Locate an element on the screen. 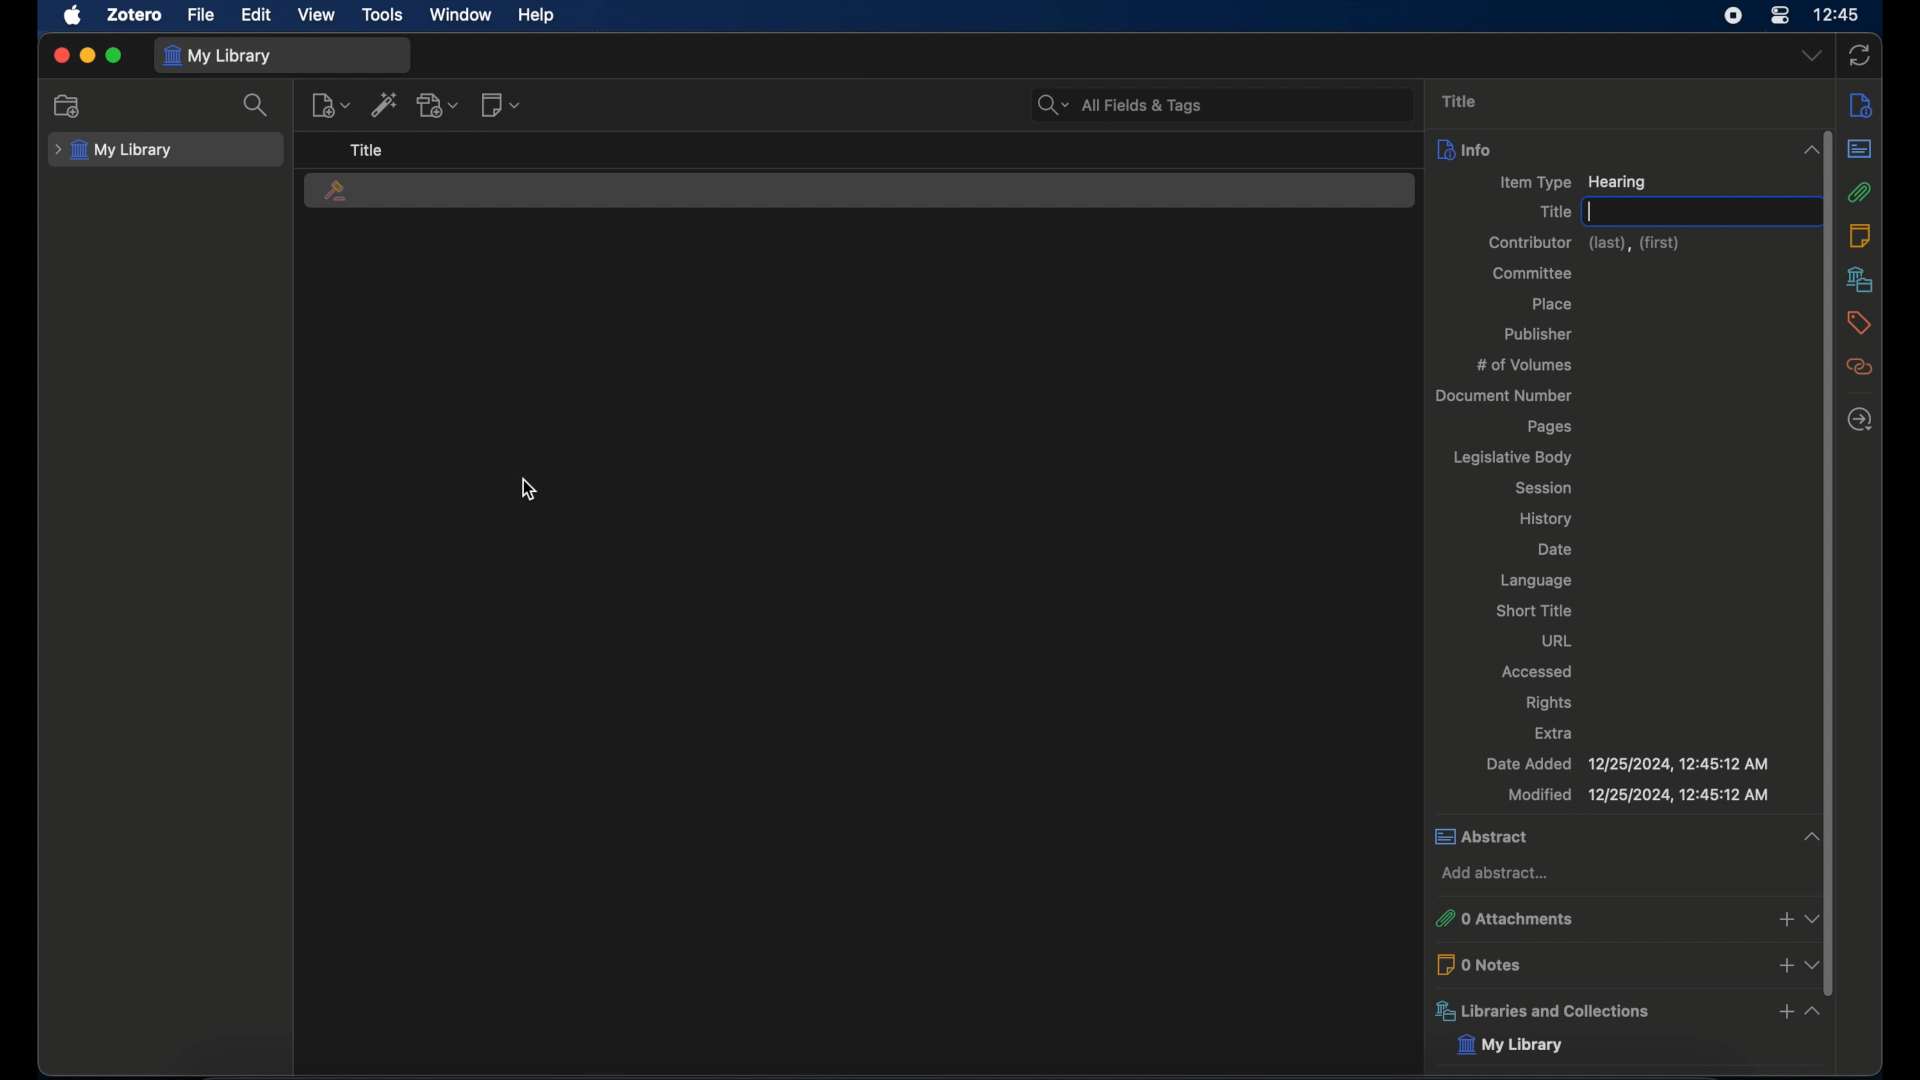  no of volumes is located at coordinates (1524, 364).